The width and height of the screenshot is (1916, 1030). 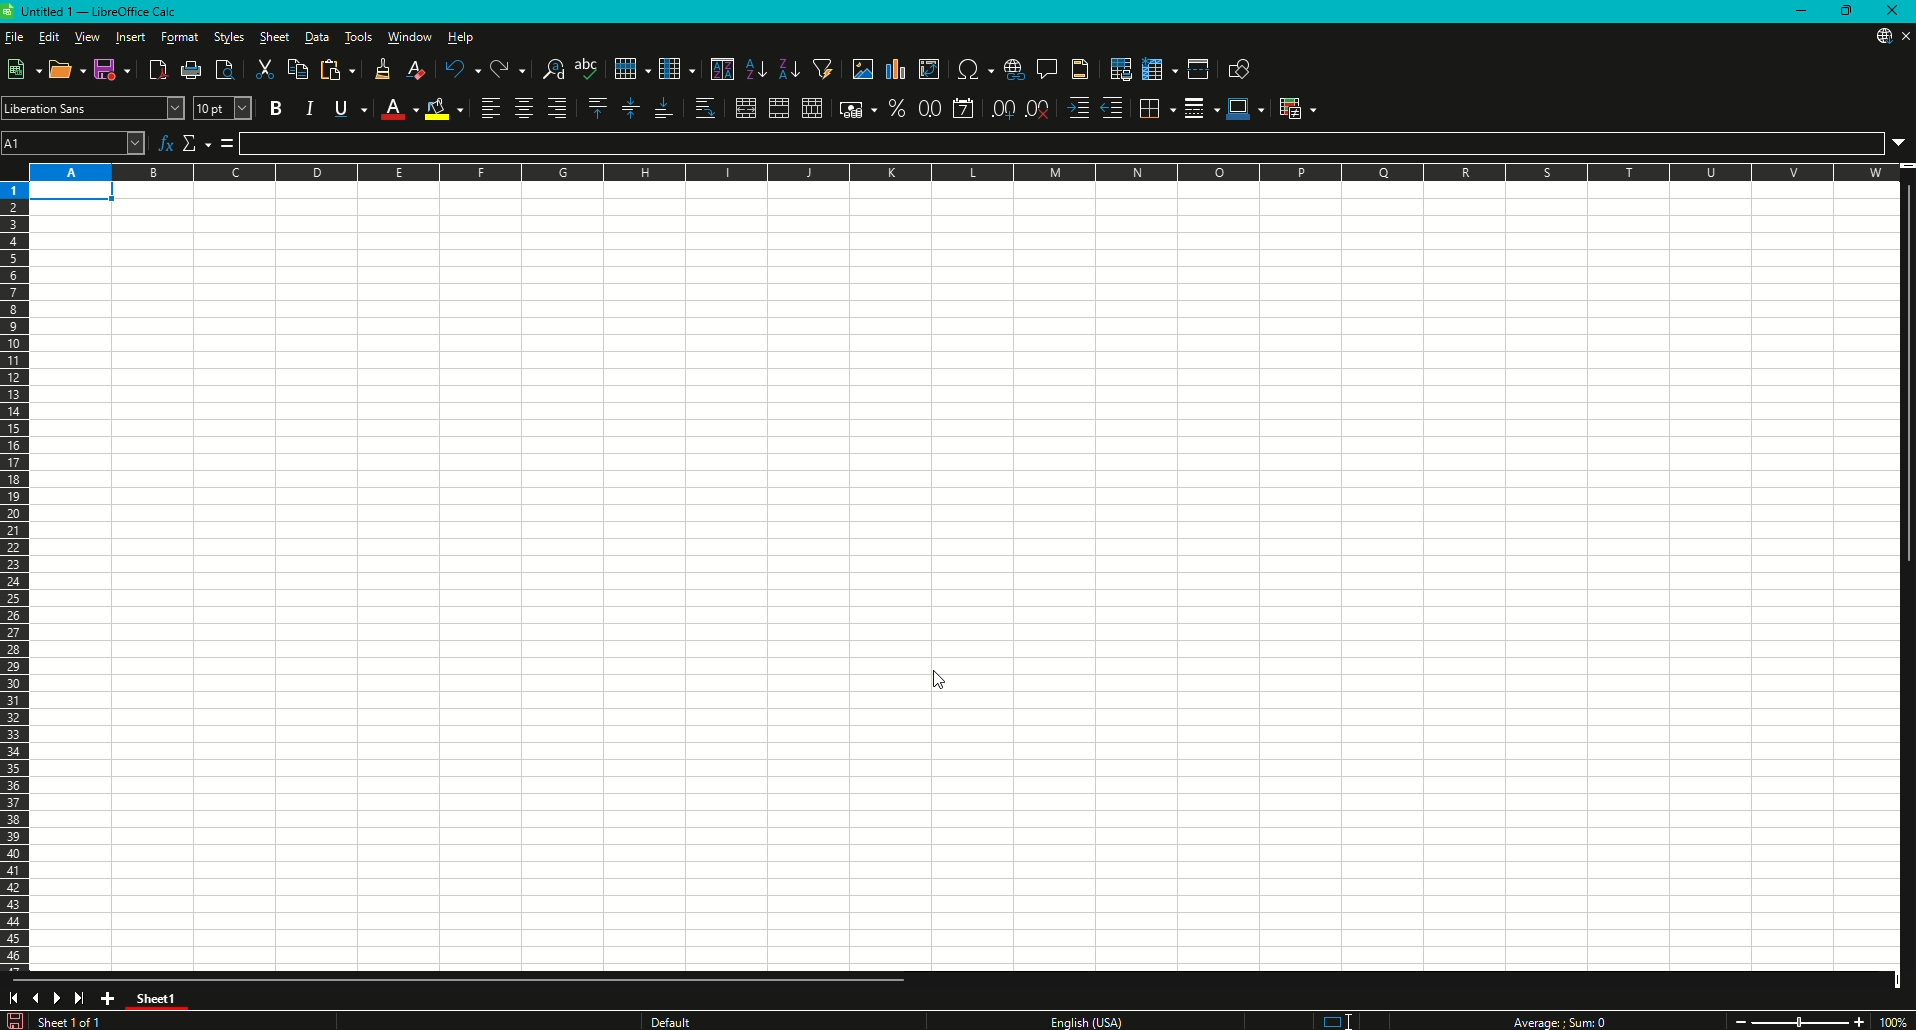 I want to click on Cut, so click(x=265, y=69).